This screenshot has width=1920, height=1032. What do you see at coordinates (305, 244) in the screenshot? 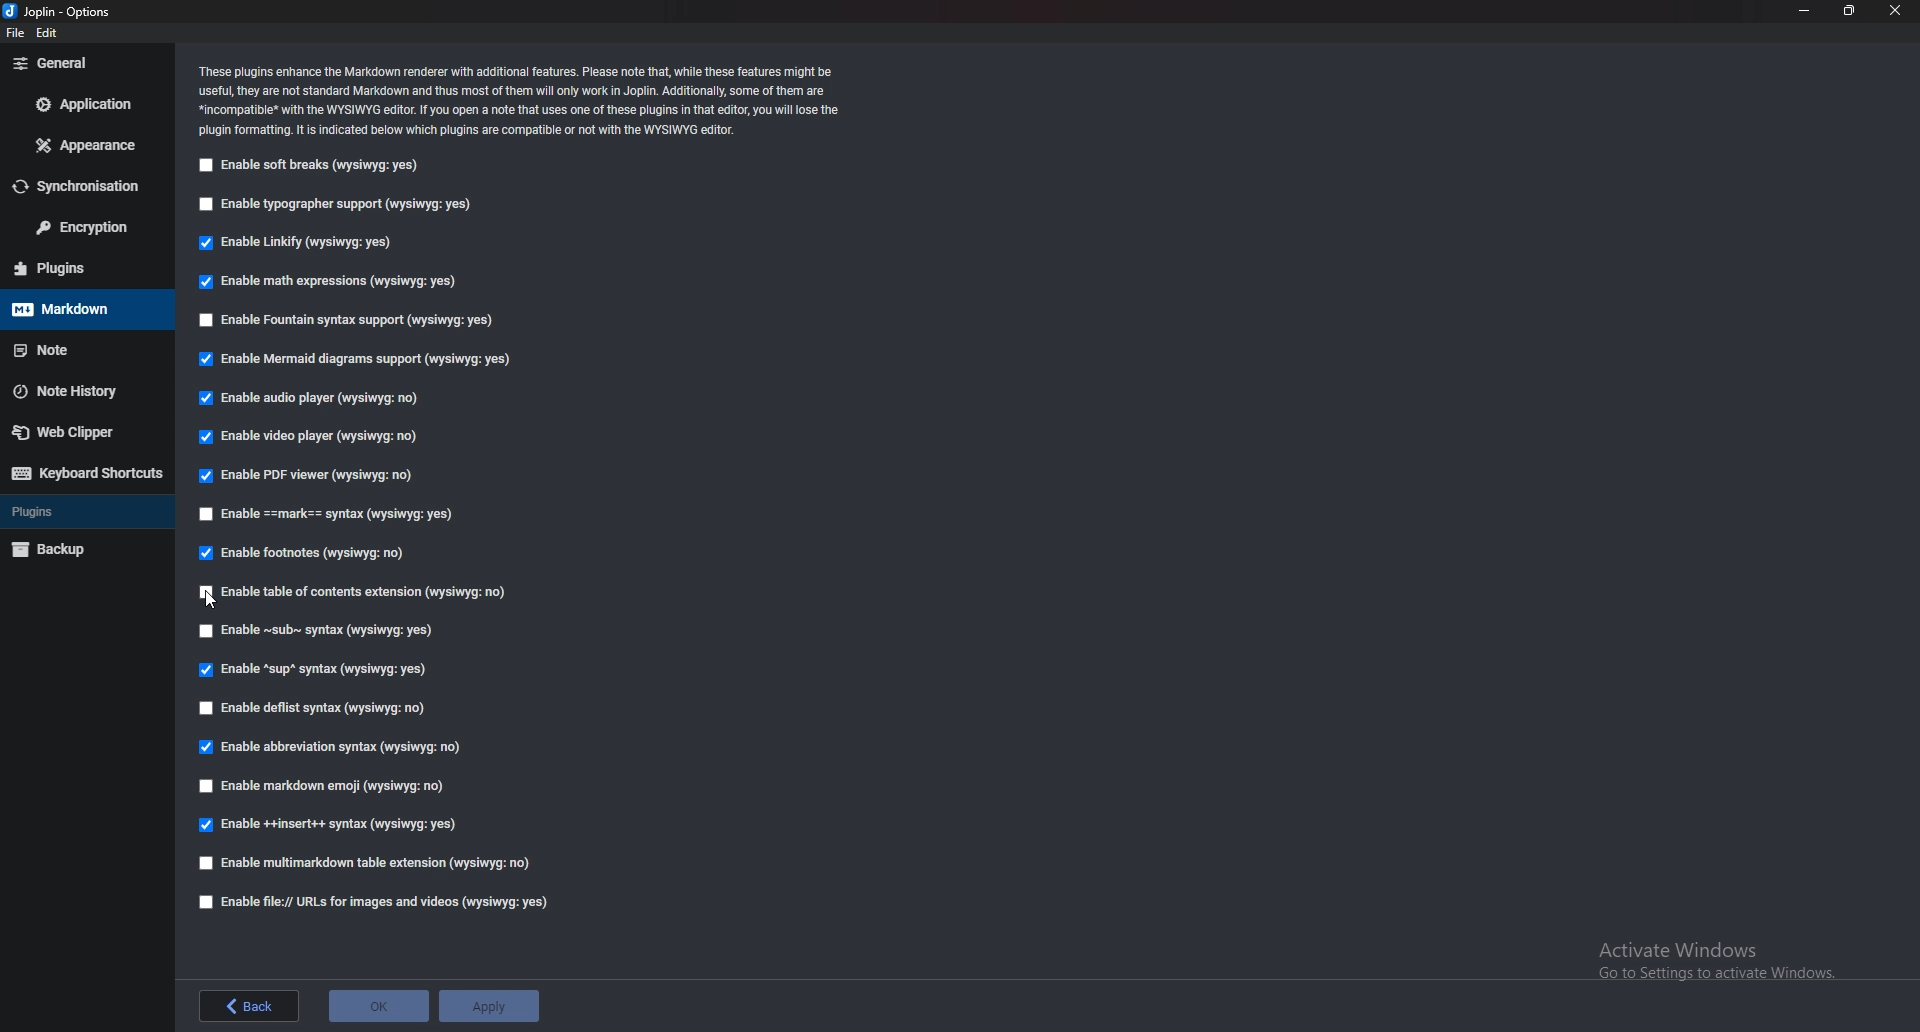
I see `Enable linkify` at bounding box center [305, 244].